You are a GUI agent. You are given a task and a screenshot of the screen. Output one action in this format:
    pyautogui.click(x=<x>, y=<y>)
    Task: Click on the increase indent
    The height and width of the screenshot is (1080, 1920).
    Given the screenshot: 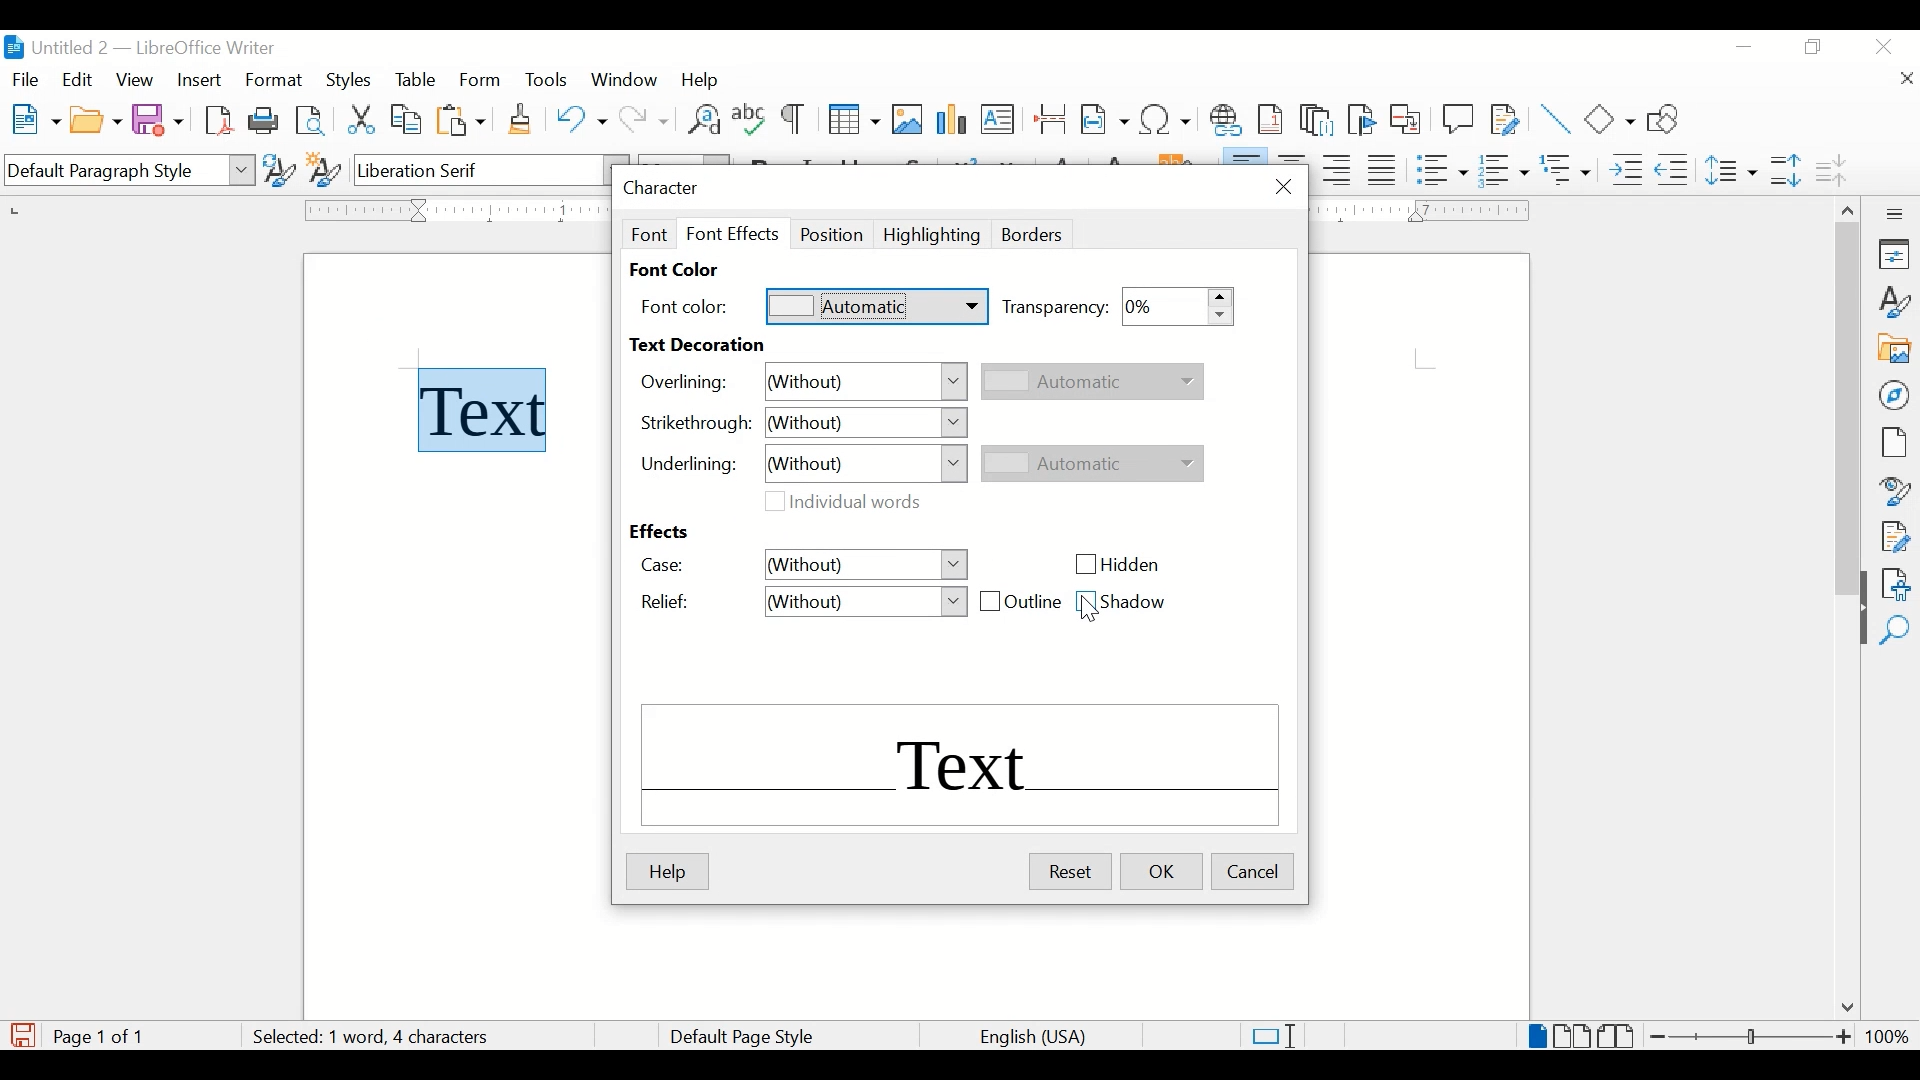 What is the action you would take?
    pyautogui.click(x=1626, y=170)
    